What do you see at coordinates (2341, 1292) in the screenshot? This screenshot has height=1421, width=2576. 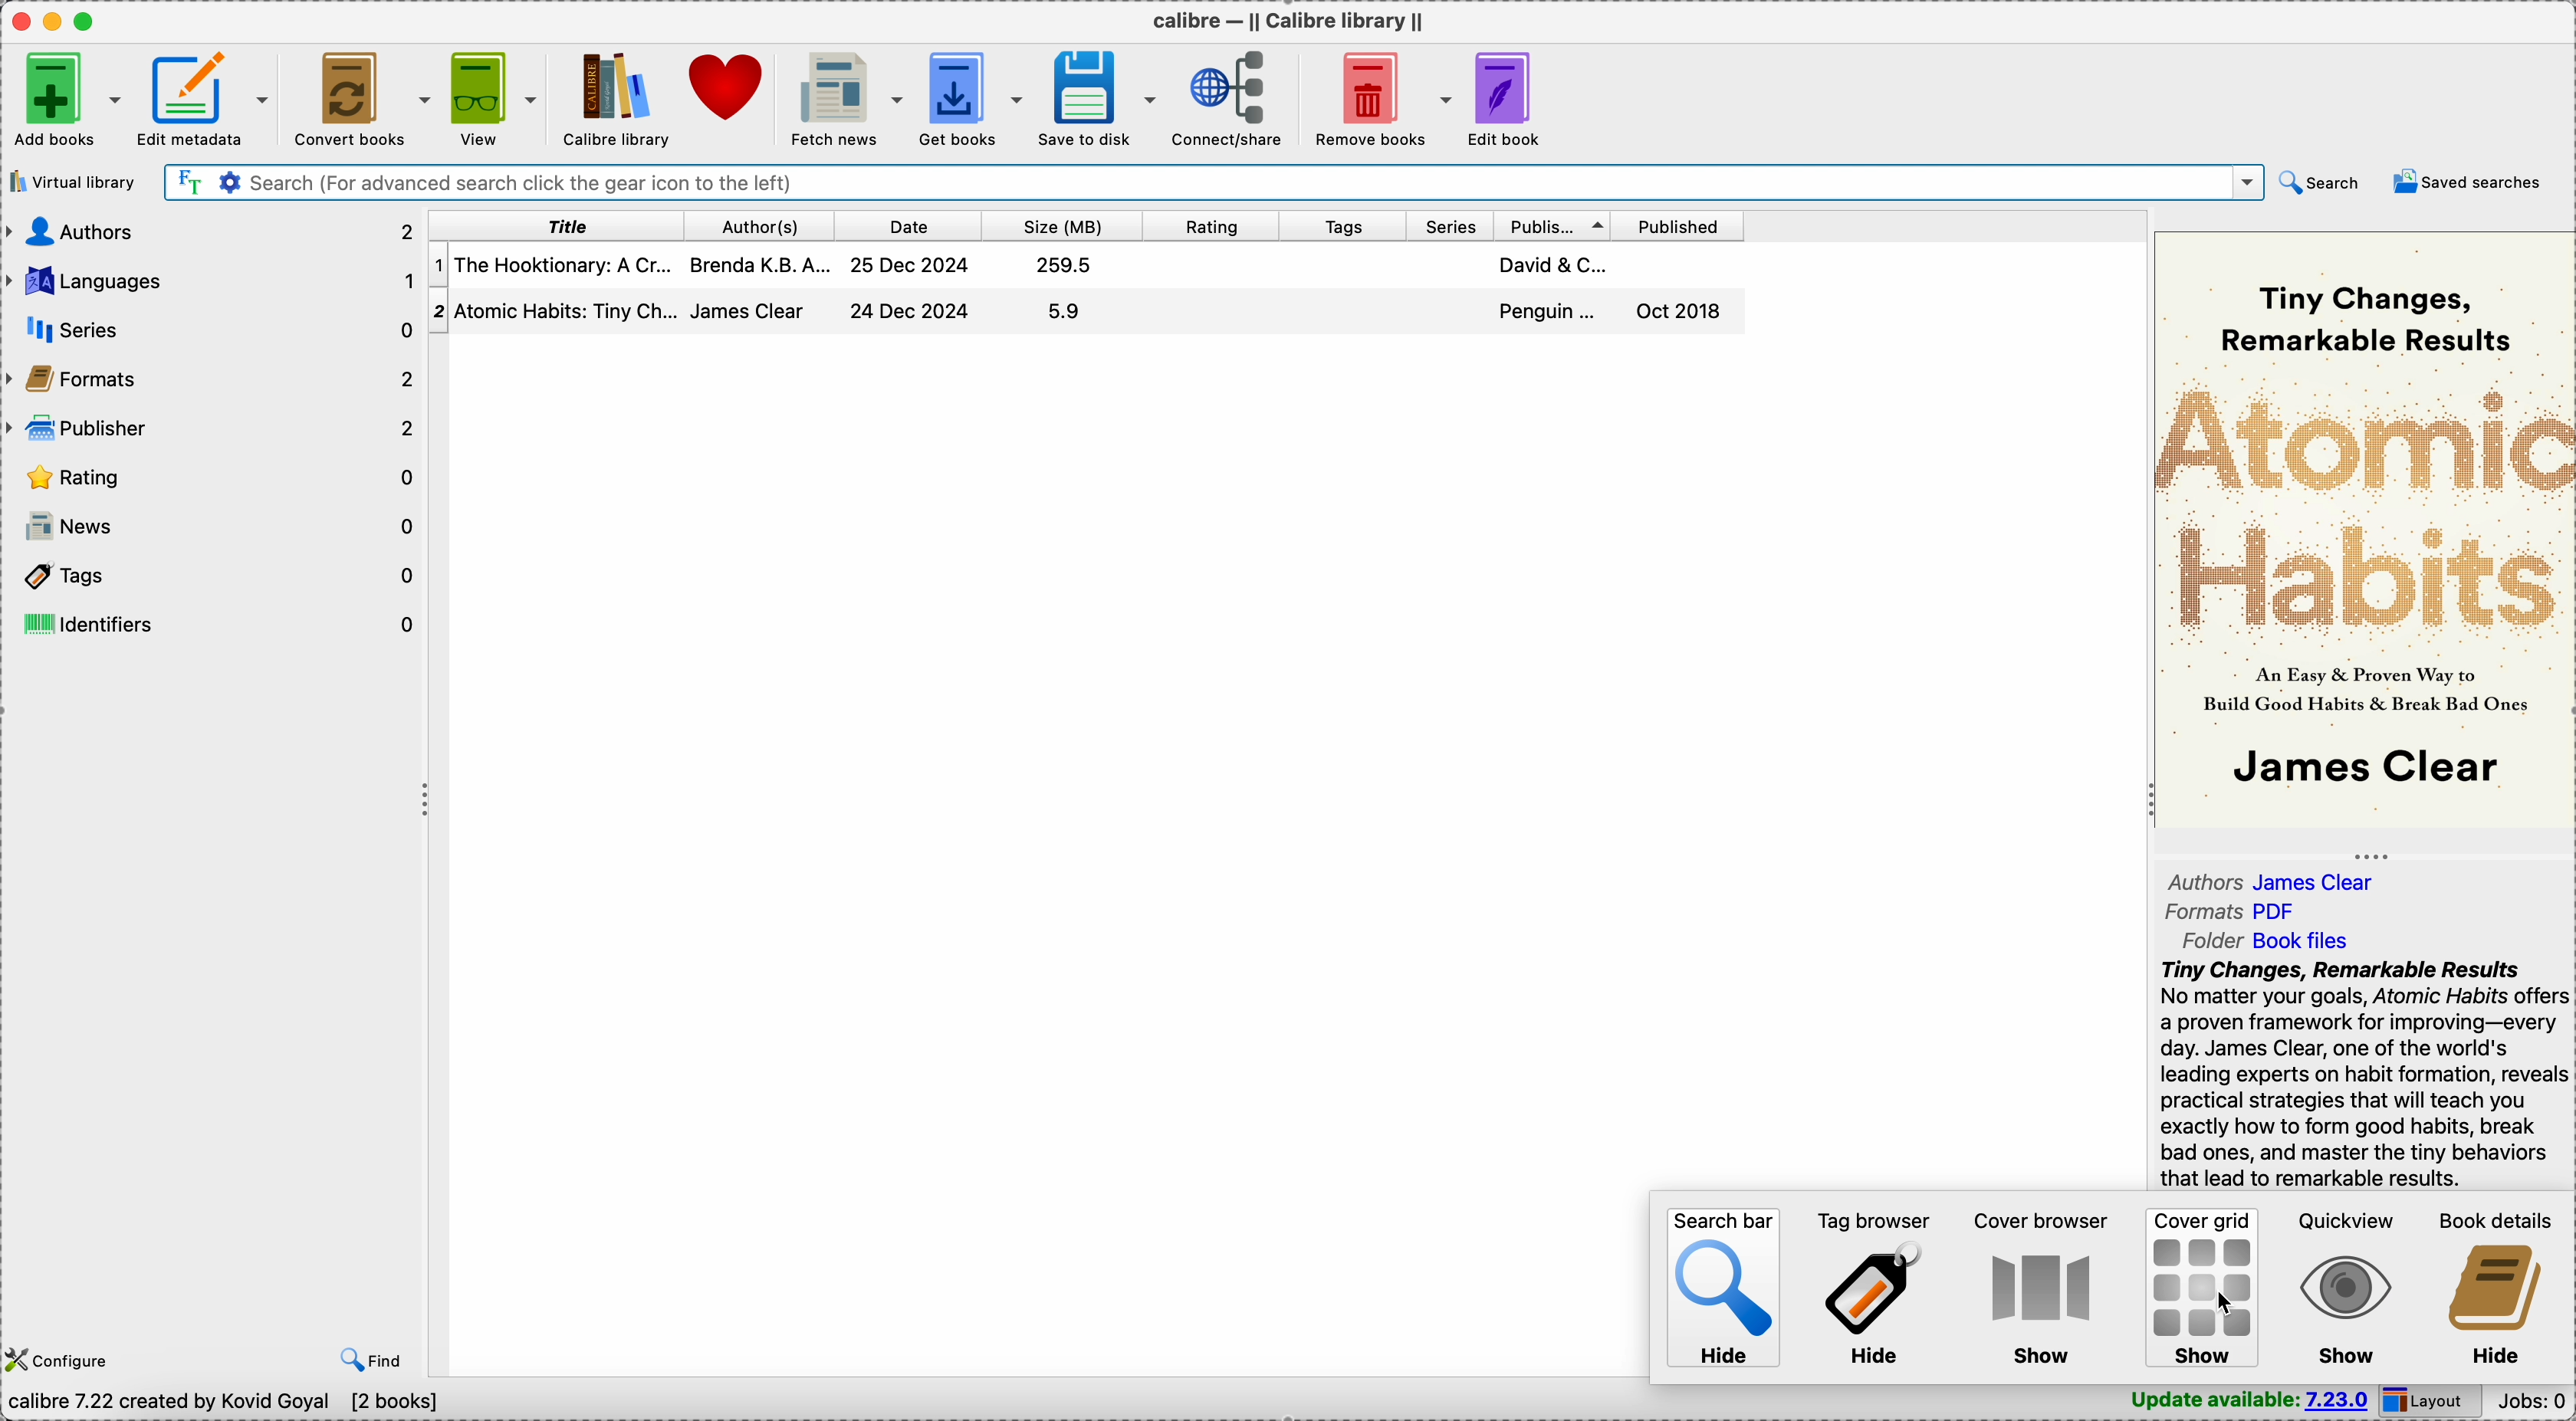 I see `show quickview` at bounding box center [2341, 1292].